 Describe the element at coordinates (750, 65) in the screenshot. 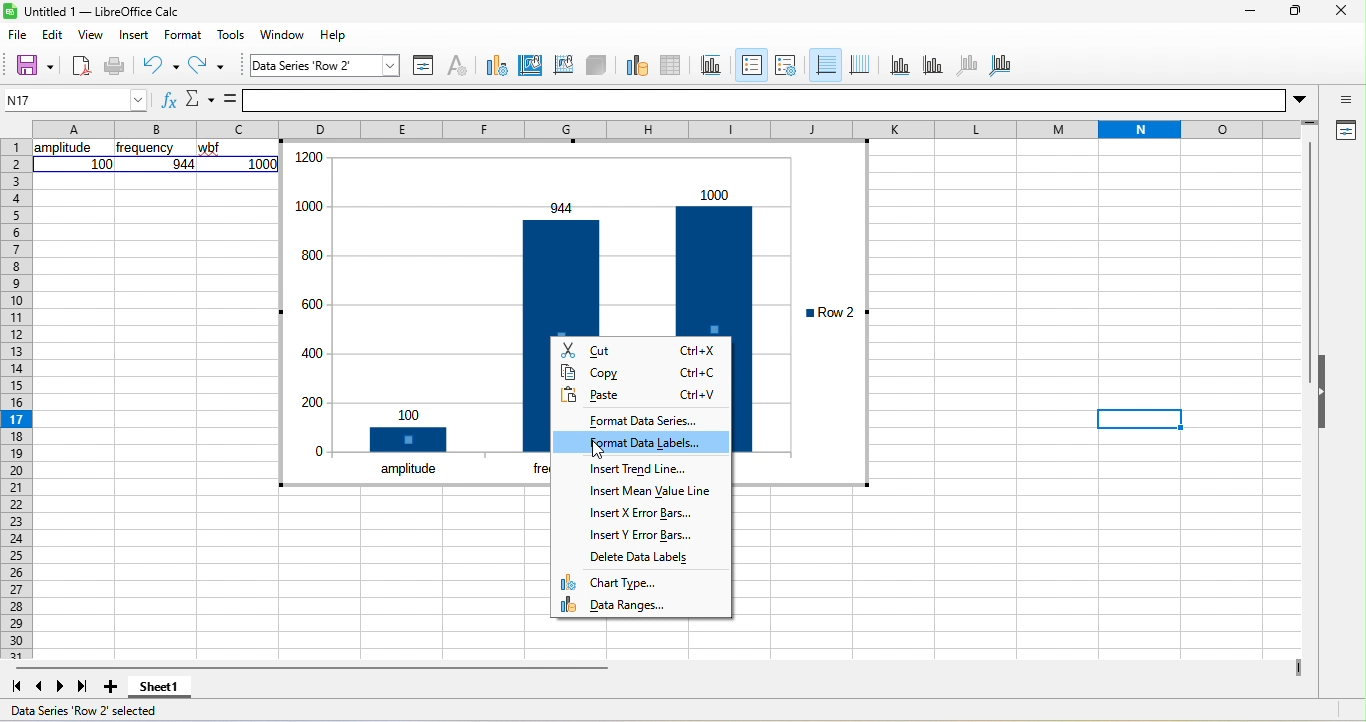

I see `legend on/off` at that location.